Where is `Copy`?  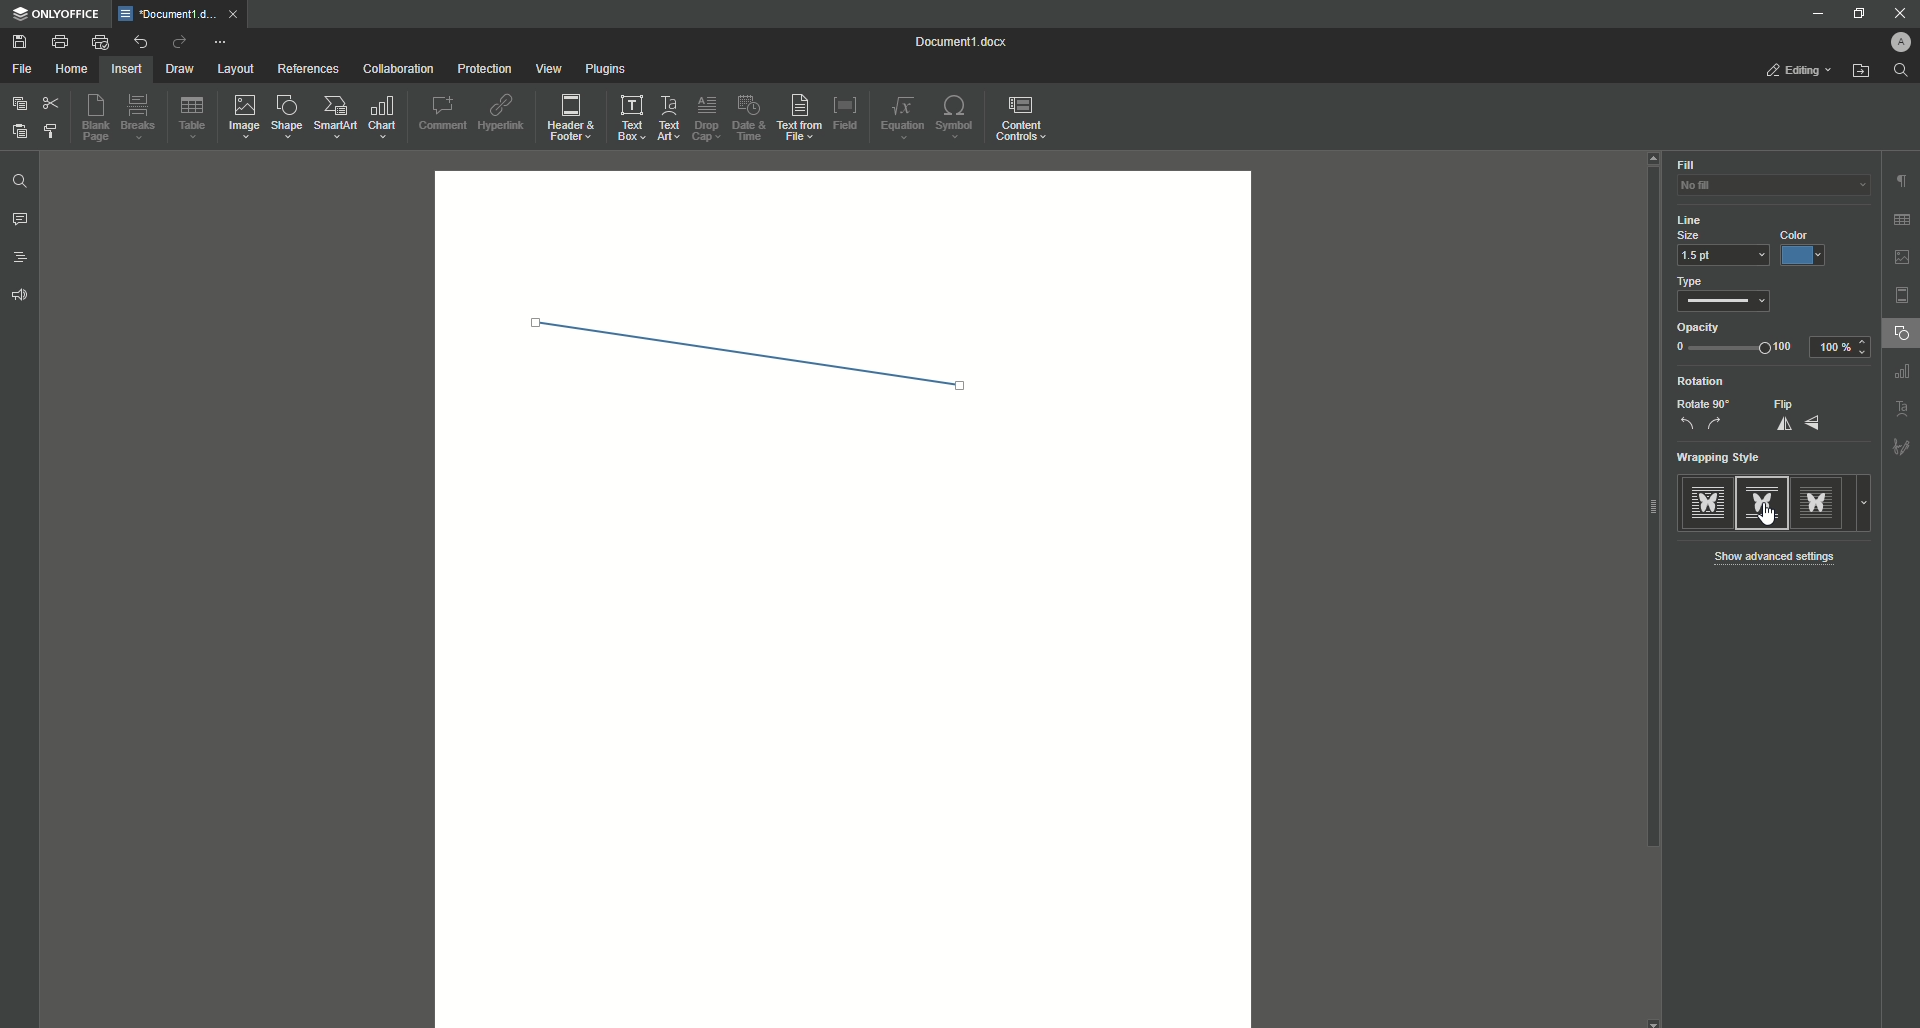 Copy is located at coordinates (17, 104).